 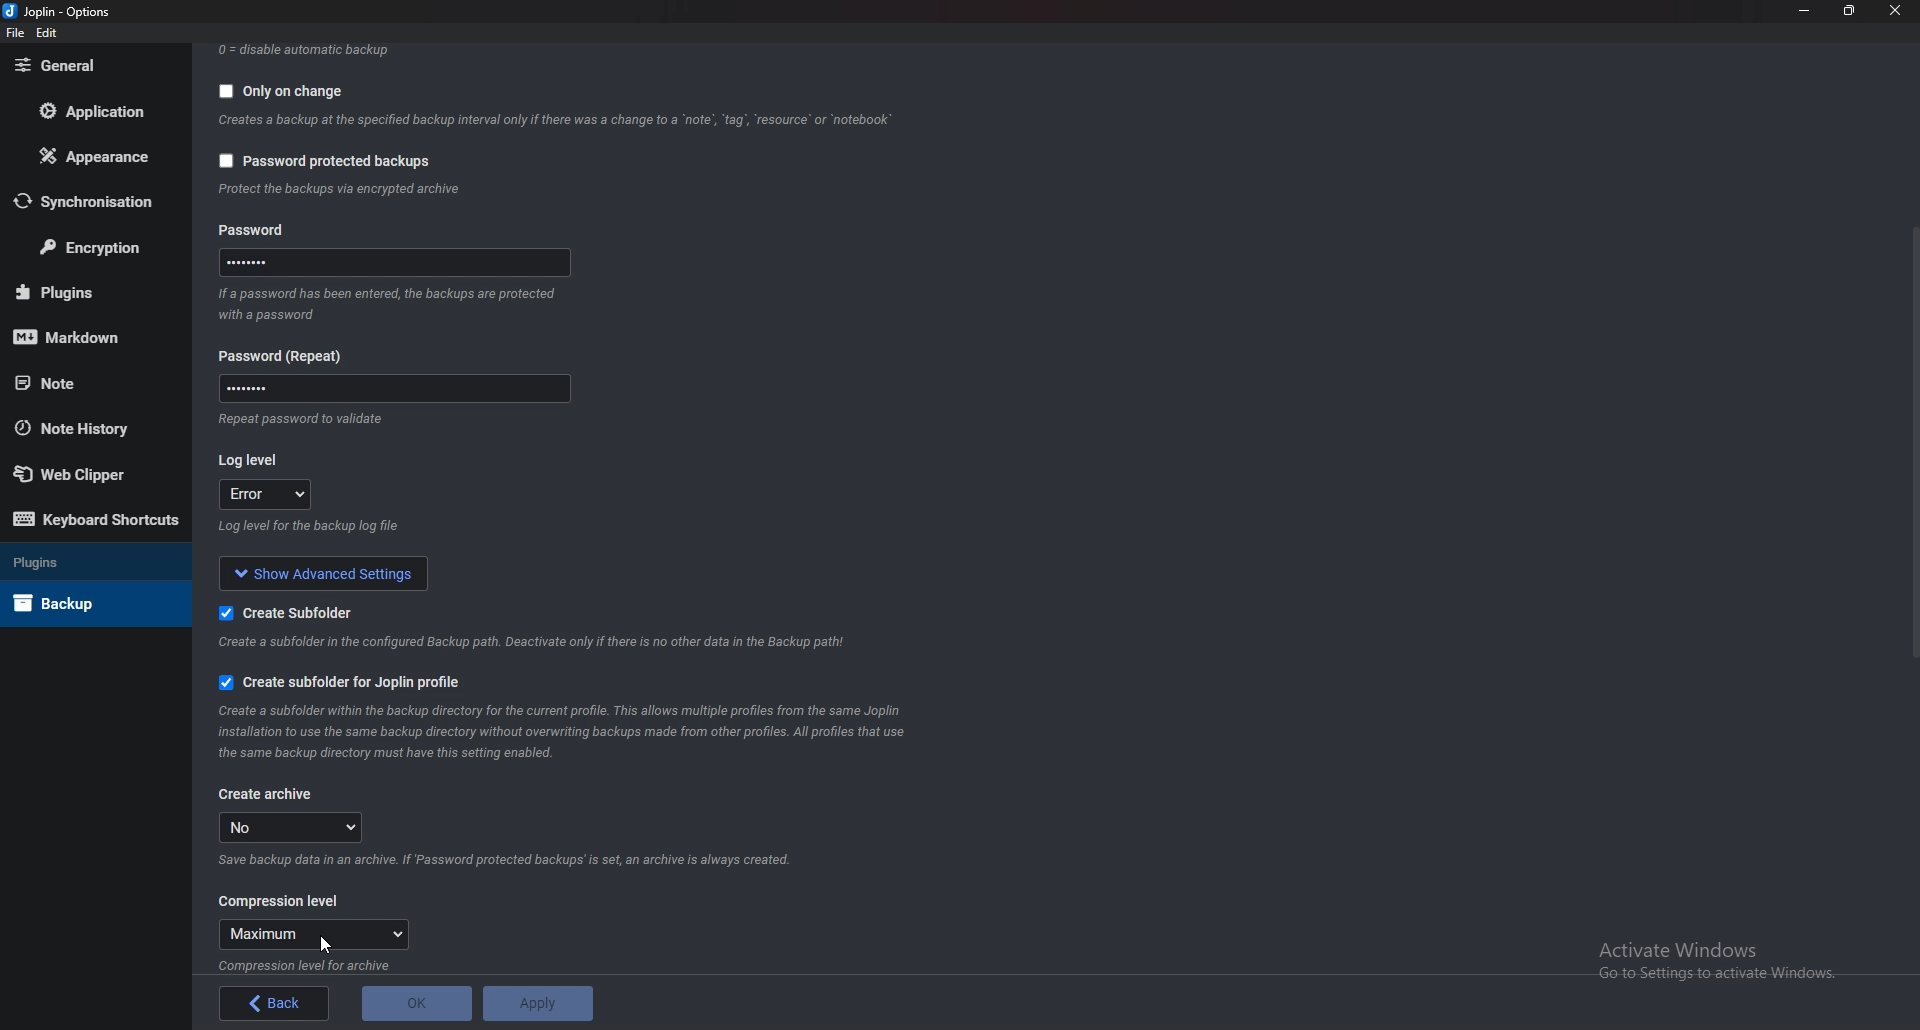 I want to click on Info on password, so click(x=391, y=309).